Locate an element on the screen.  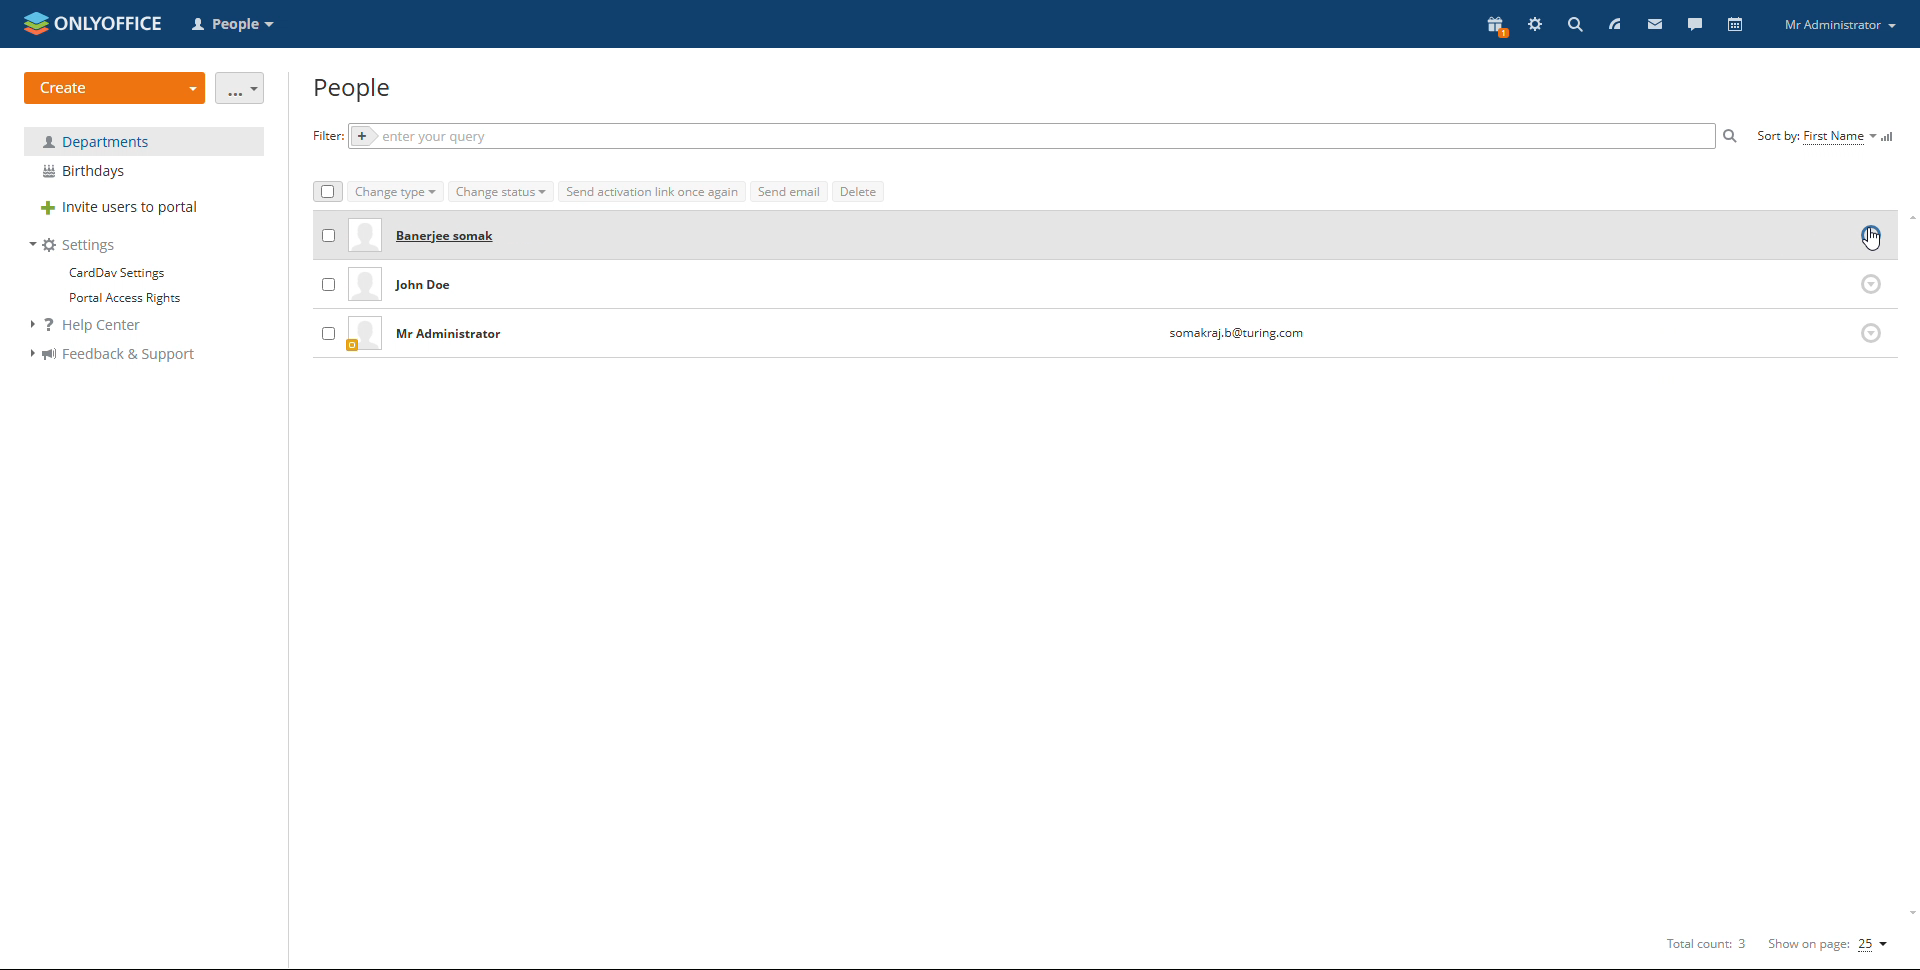
me adninitrator is located at coordinates (455, 336).